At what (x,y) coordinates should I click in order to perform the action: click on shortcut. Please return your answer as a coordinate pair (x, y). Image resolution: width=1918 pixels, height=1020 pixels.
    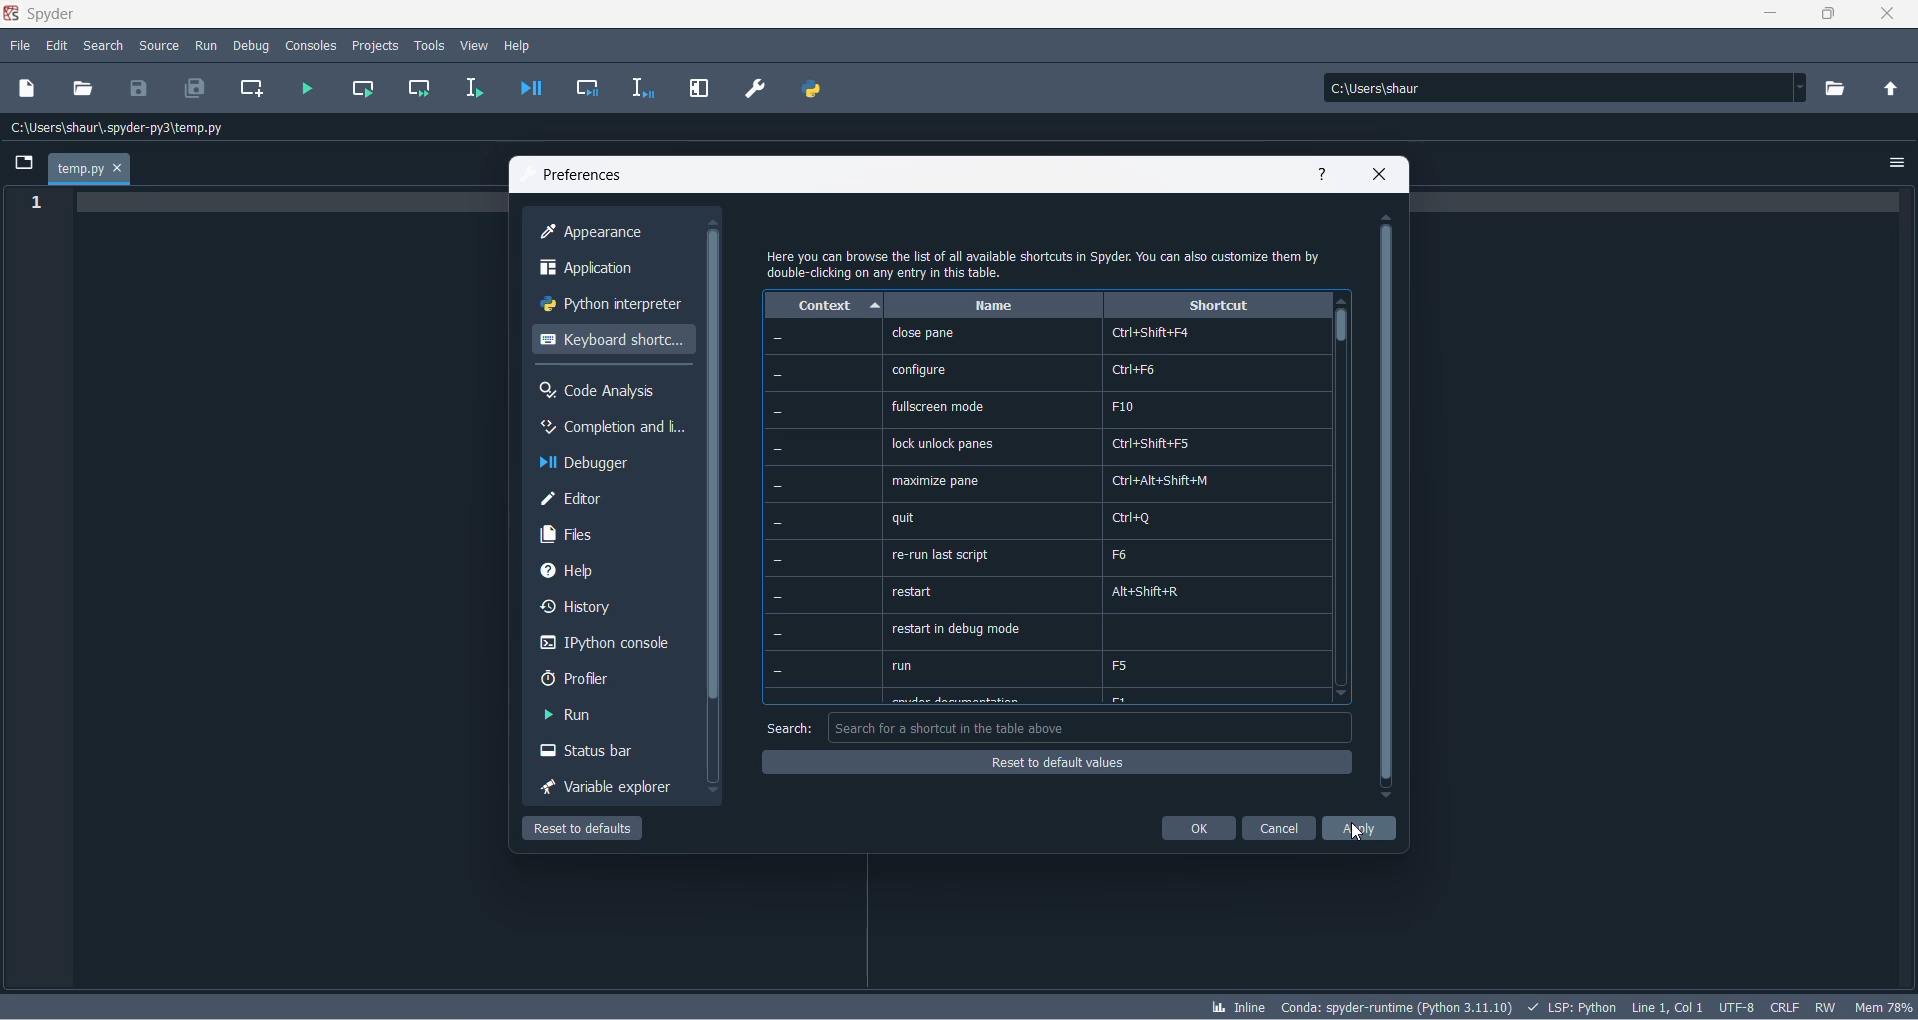
    Looking at the image, I should click on (1217, 306).